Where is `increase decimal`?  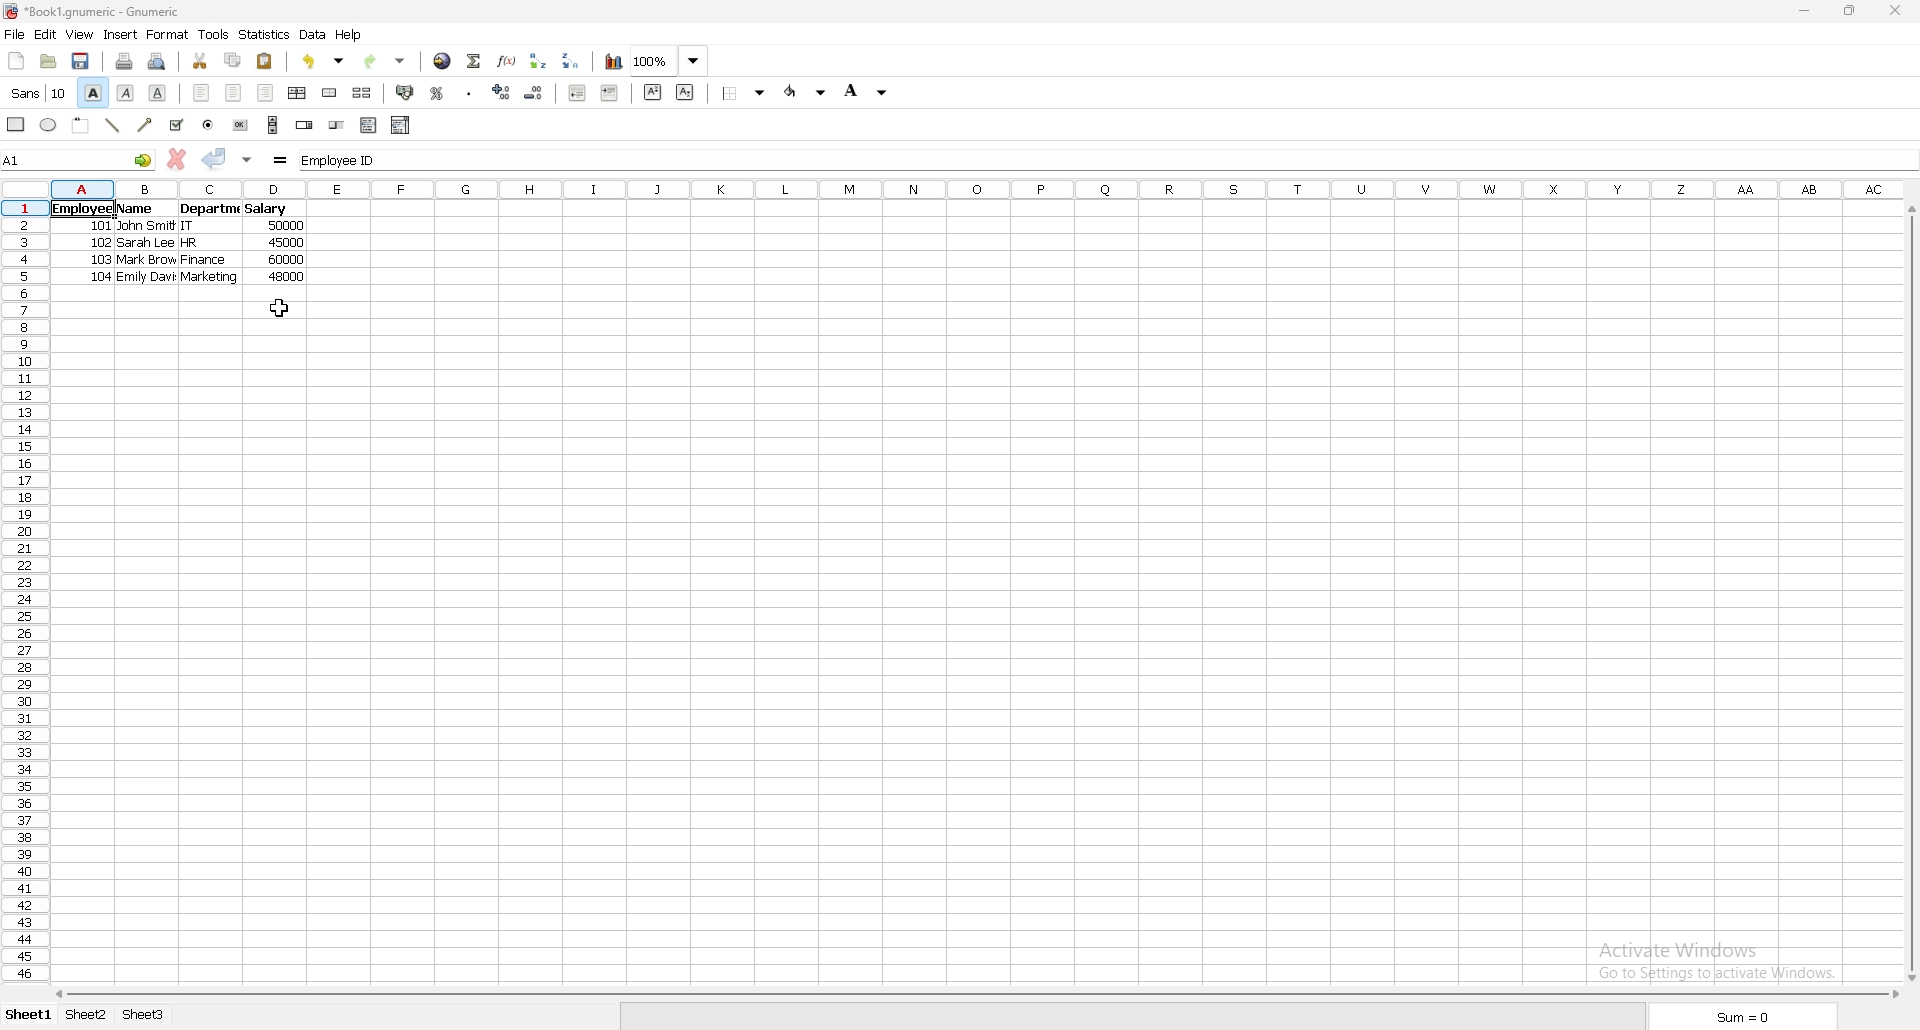
increase decimal is located at coordinates (502, 92).